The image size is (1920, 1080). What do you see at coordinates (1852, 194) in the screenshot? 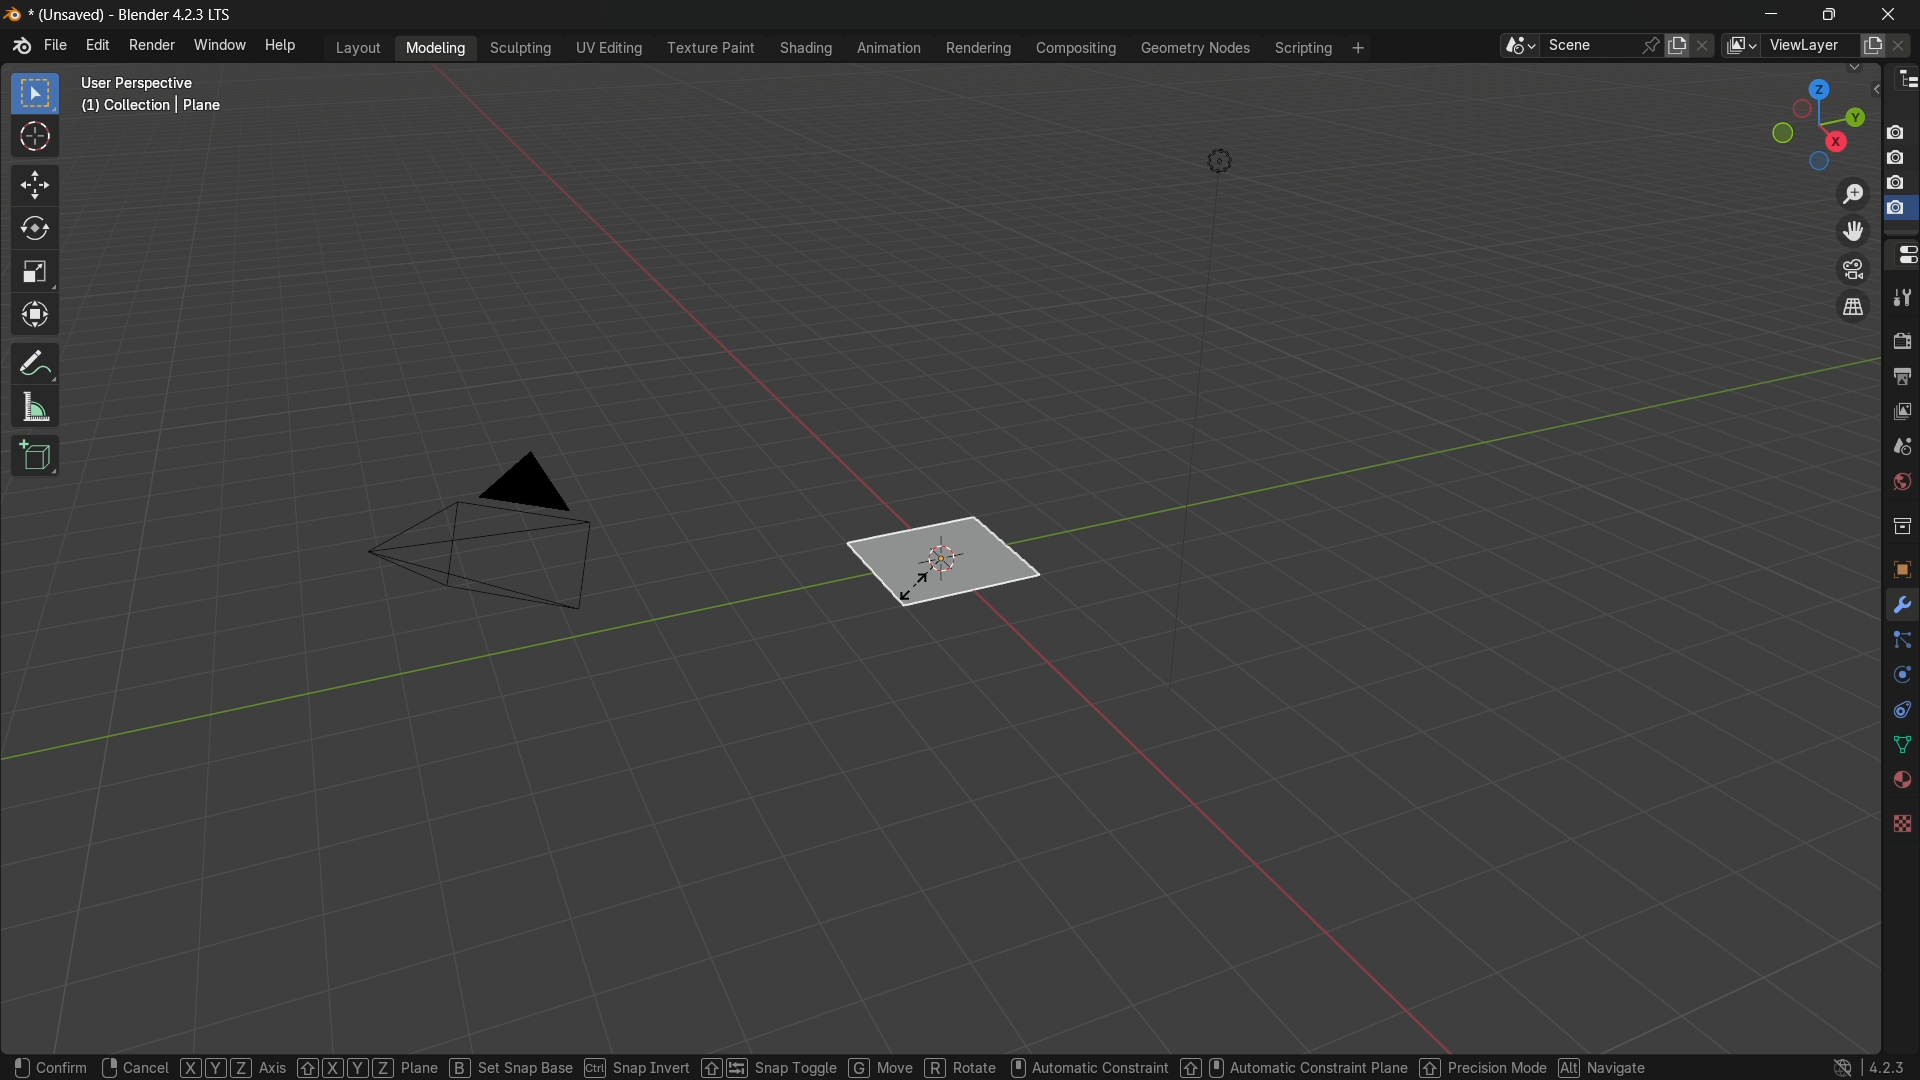
I see `zoom in/out` at bounding box center [1852, 194].